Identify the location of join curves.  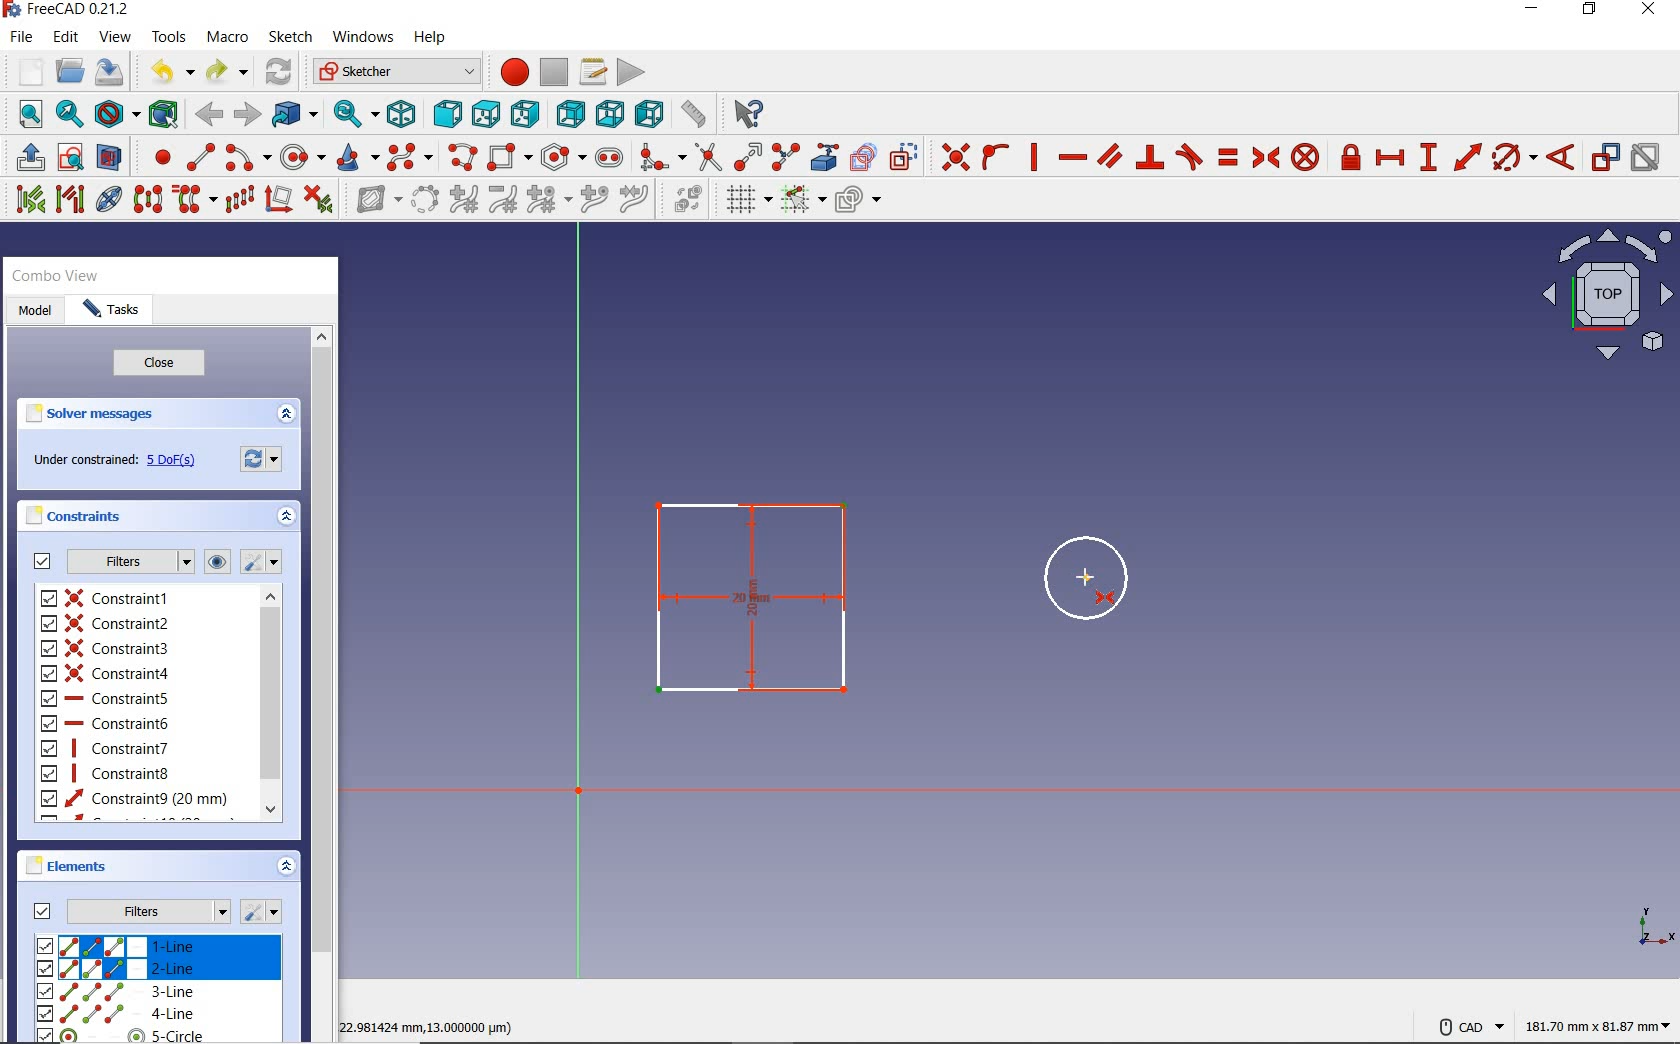
(635, 198).